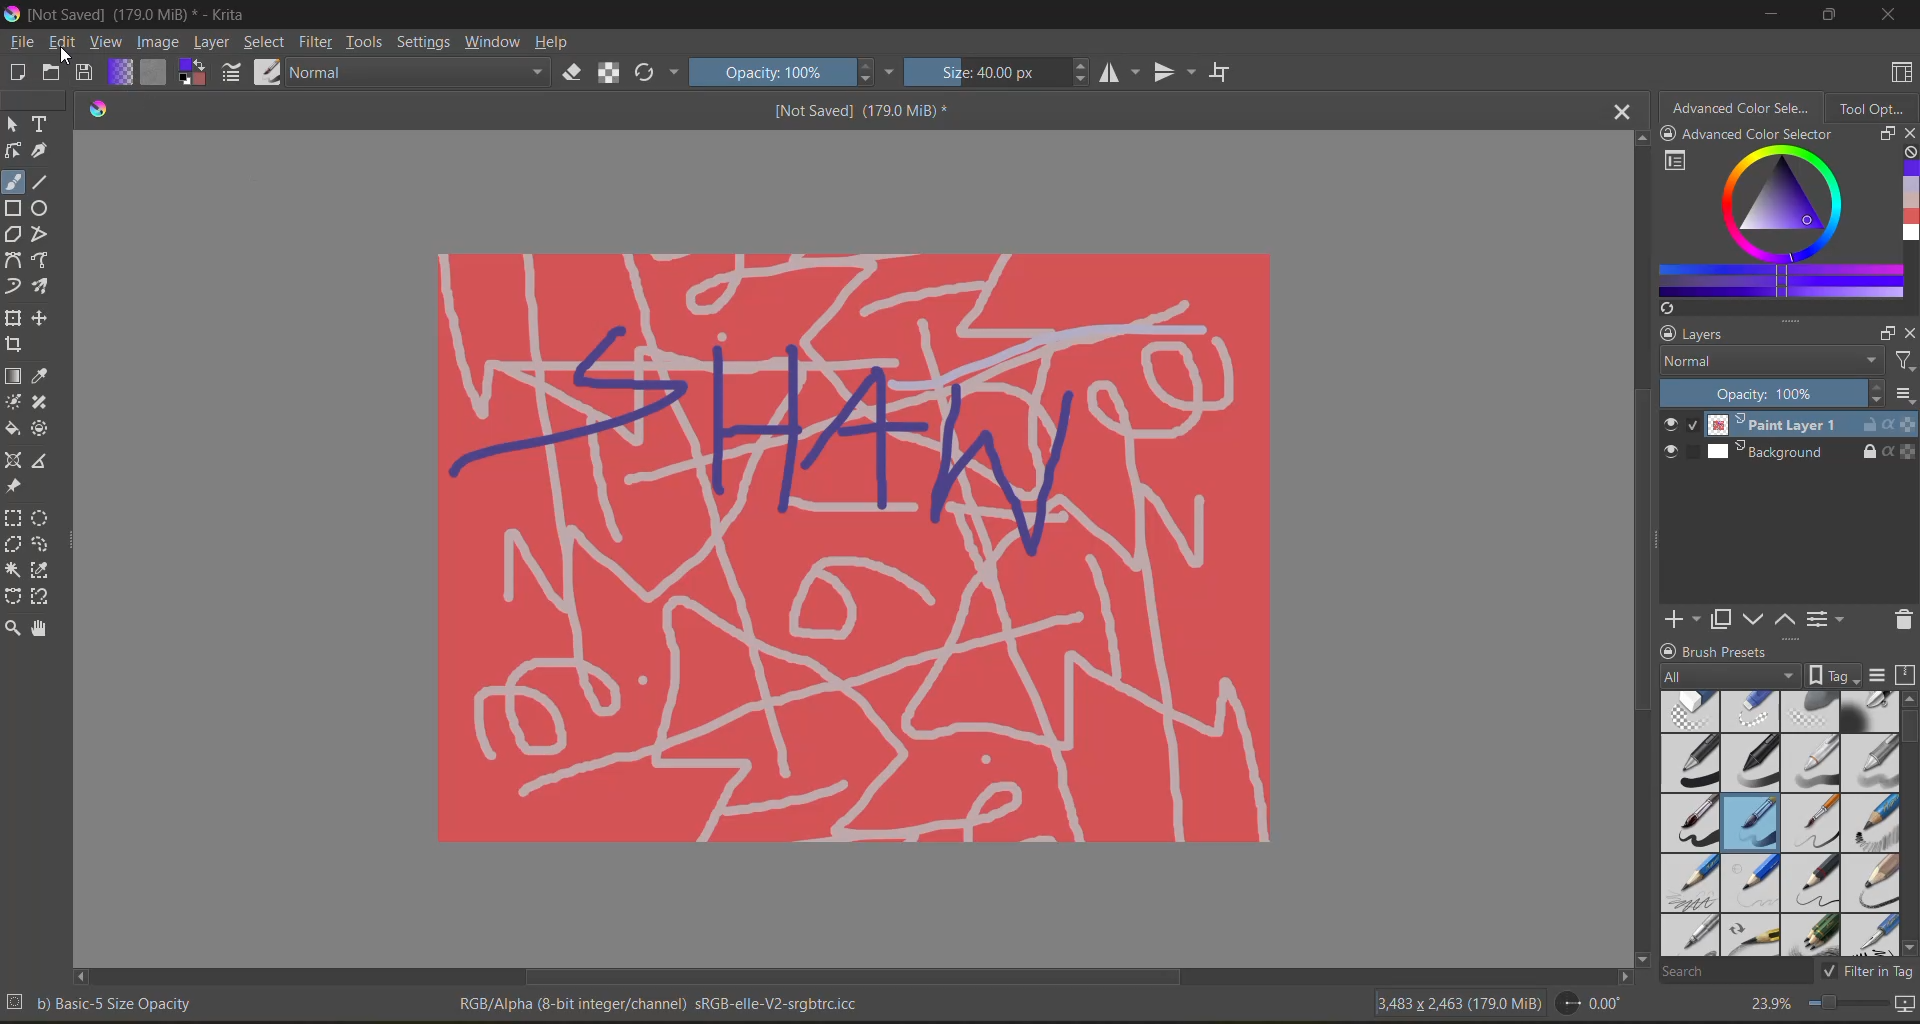 This screenshot has width=1920, height=1024. What do you see at coordinates (1762, 135) in the screenshot?
I see `Advanced color selector` at bounding box center [1762, 135].